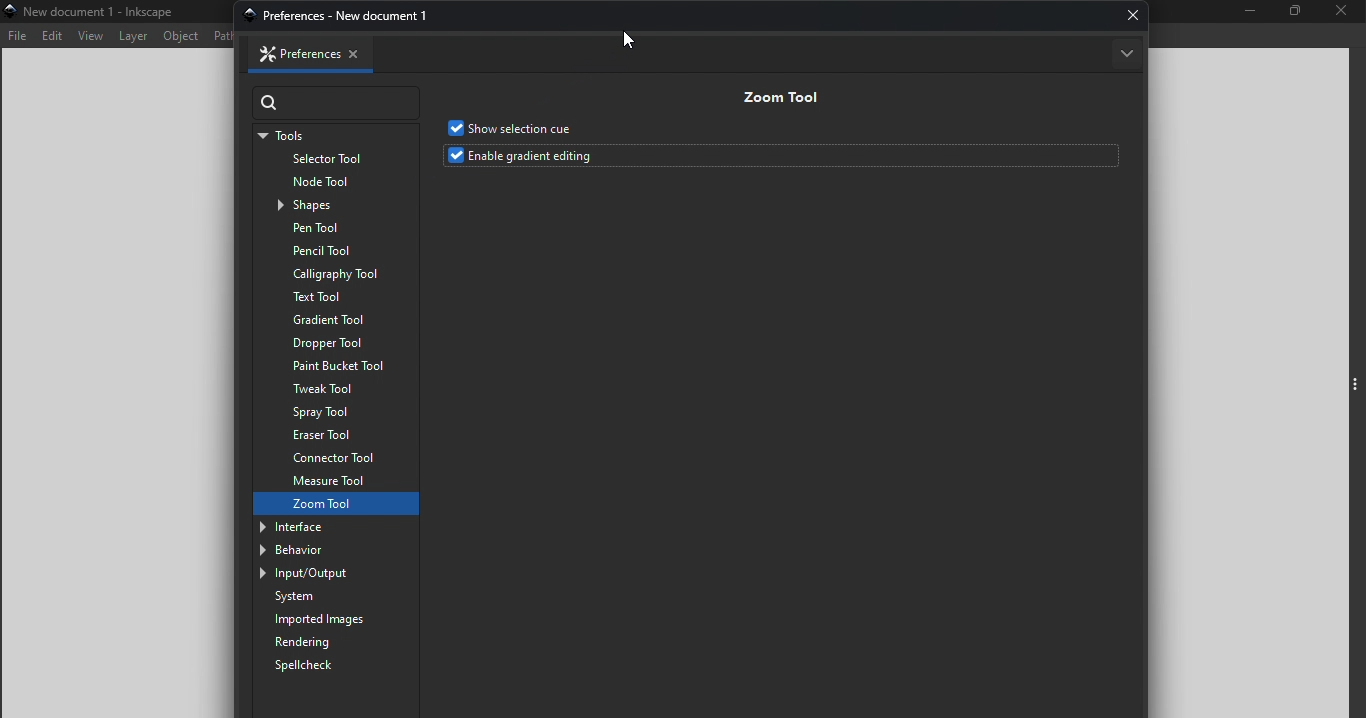  Describe the element at coordinates (317, 572) in the screenshot. I see `Input/output` at that location.